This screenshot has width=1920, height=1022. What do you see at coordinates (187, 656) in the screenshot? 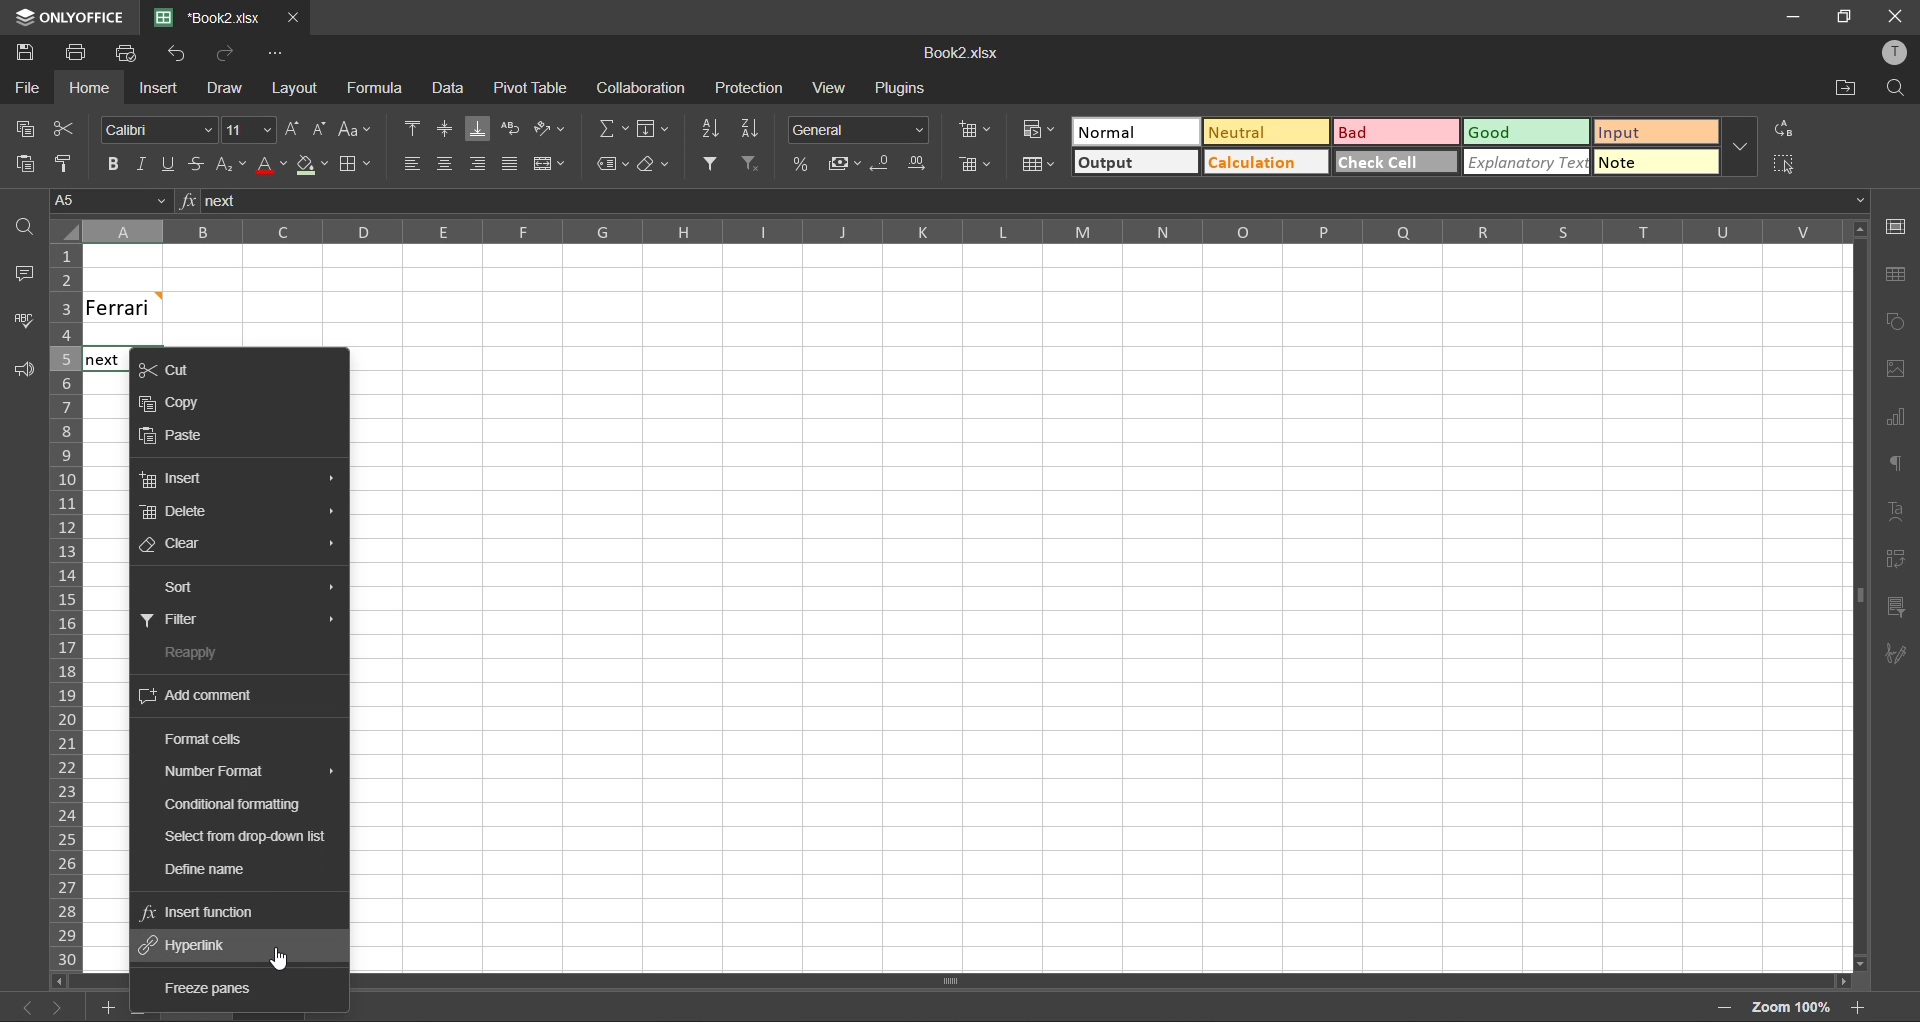
I see `reapply` at bounding box center [187, 656].